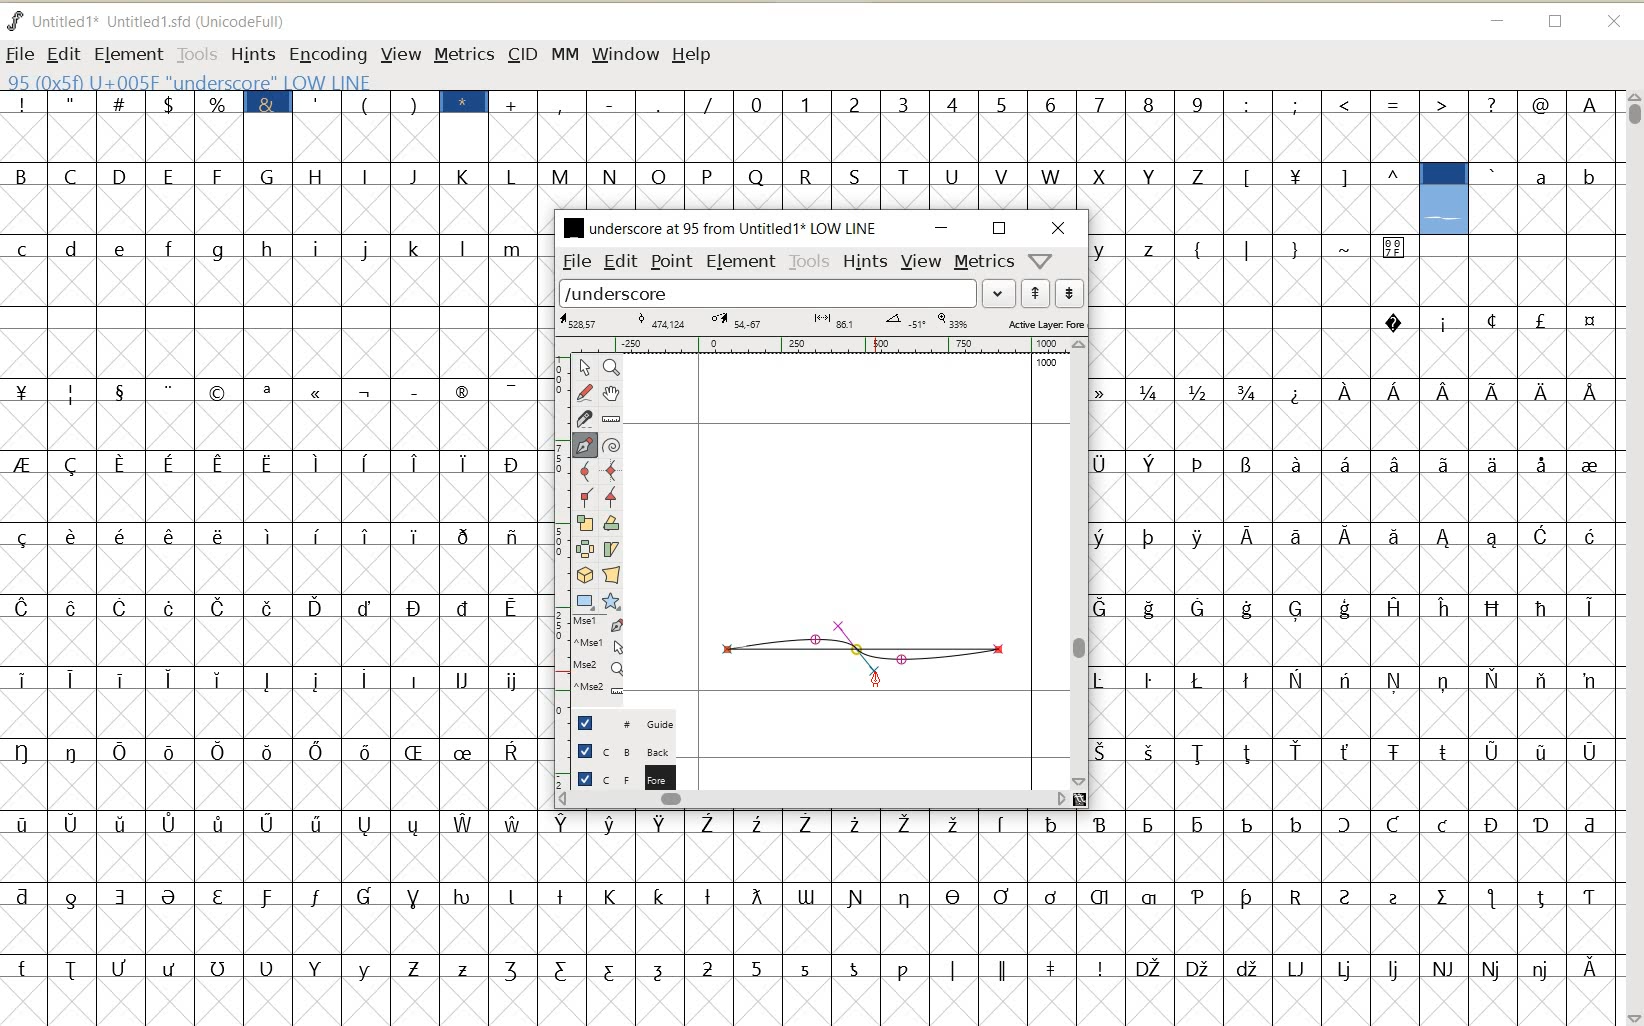 The image size is (1644, 1026). Describe the element at coordinates (865, 261) in the screenshot. I see `HINTS` at that location.